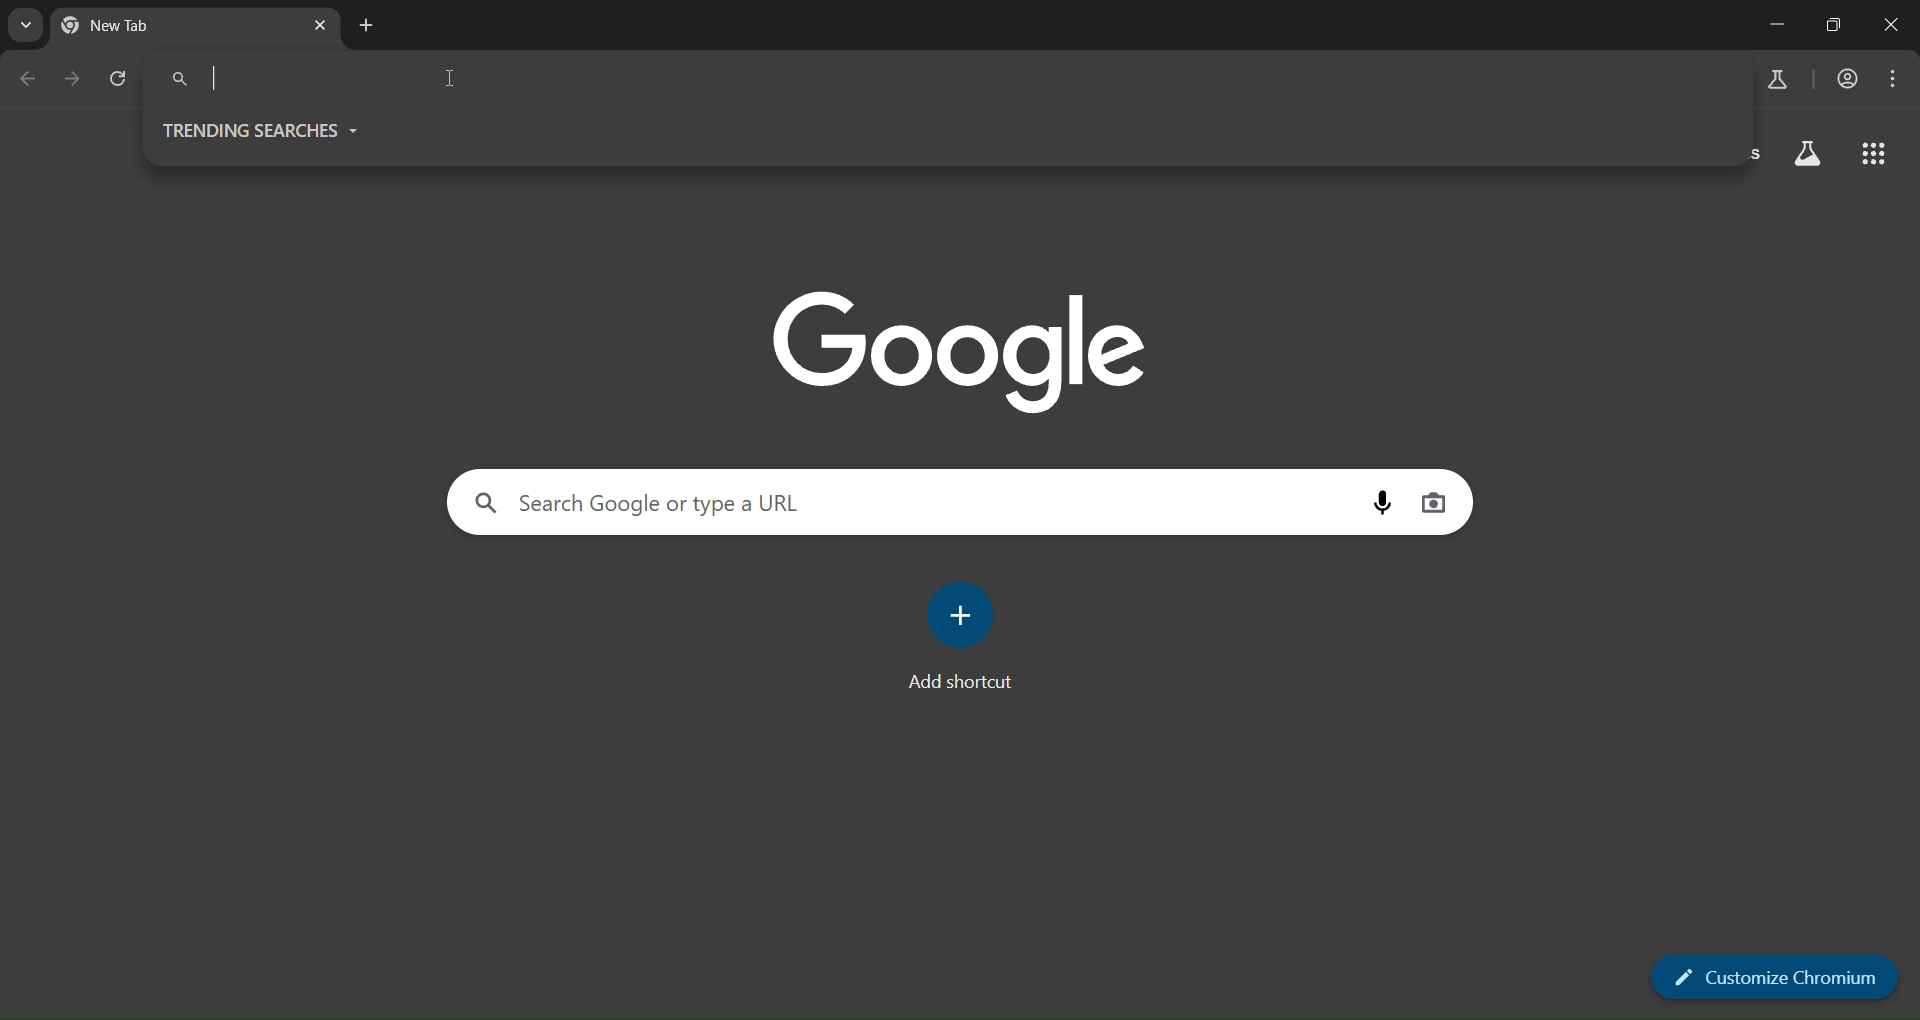  Describe the element at coordinates (365, 25) in the screenshot. I see `new tab` at that location.